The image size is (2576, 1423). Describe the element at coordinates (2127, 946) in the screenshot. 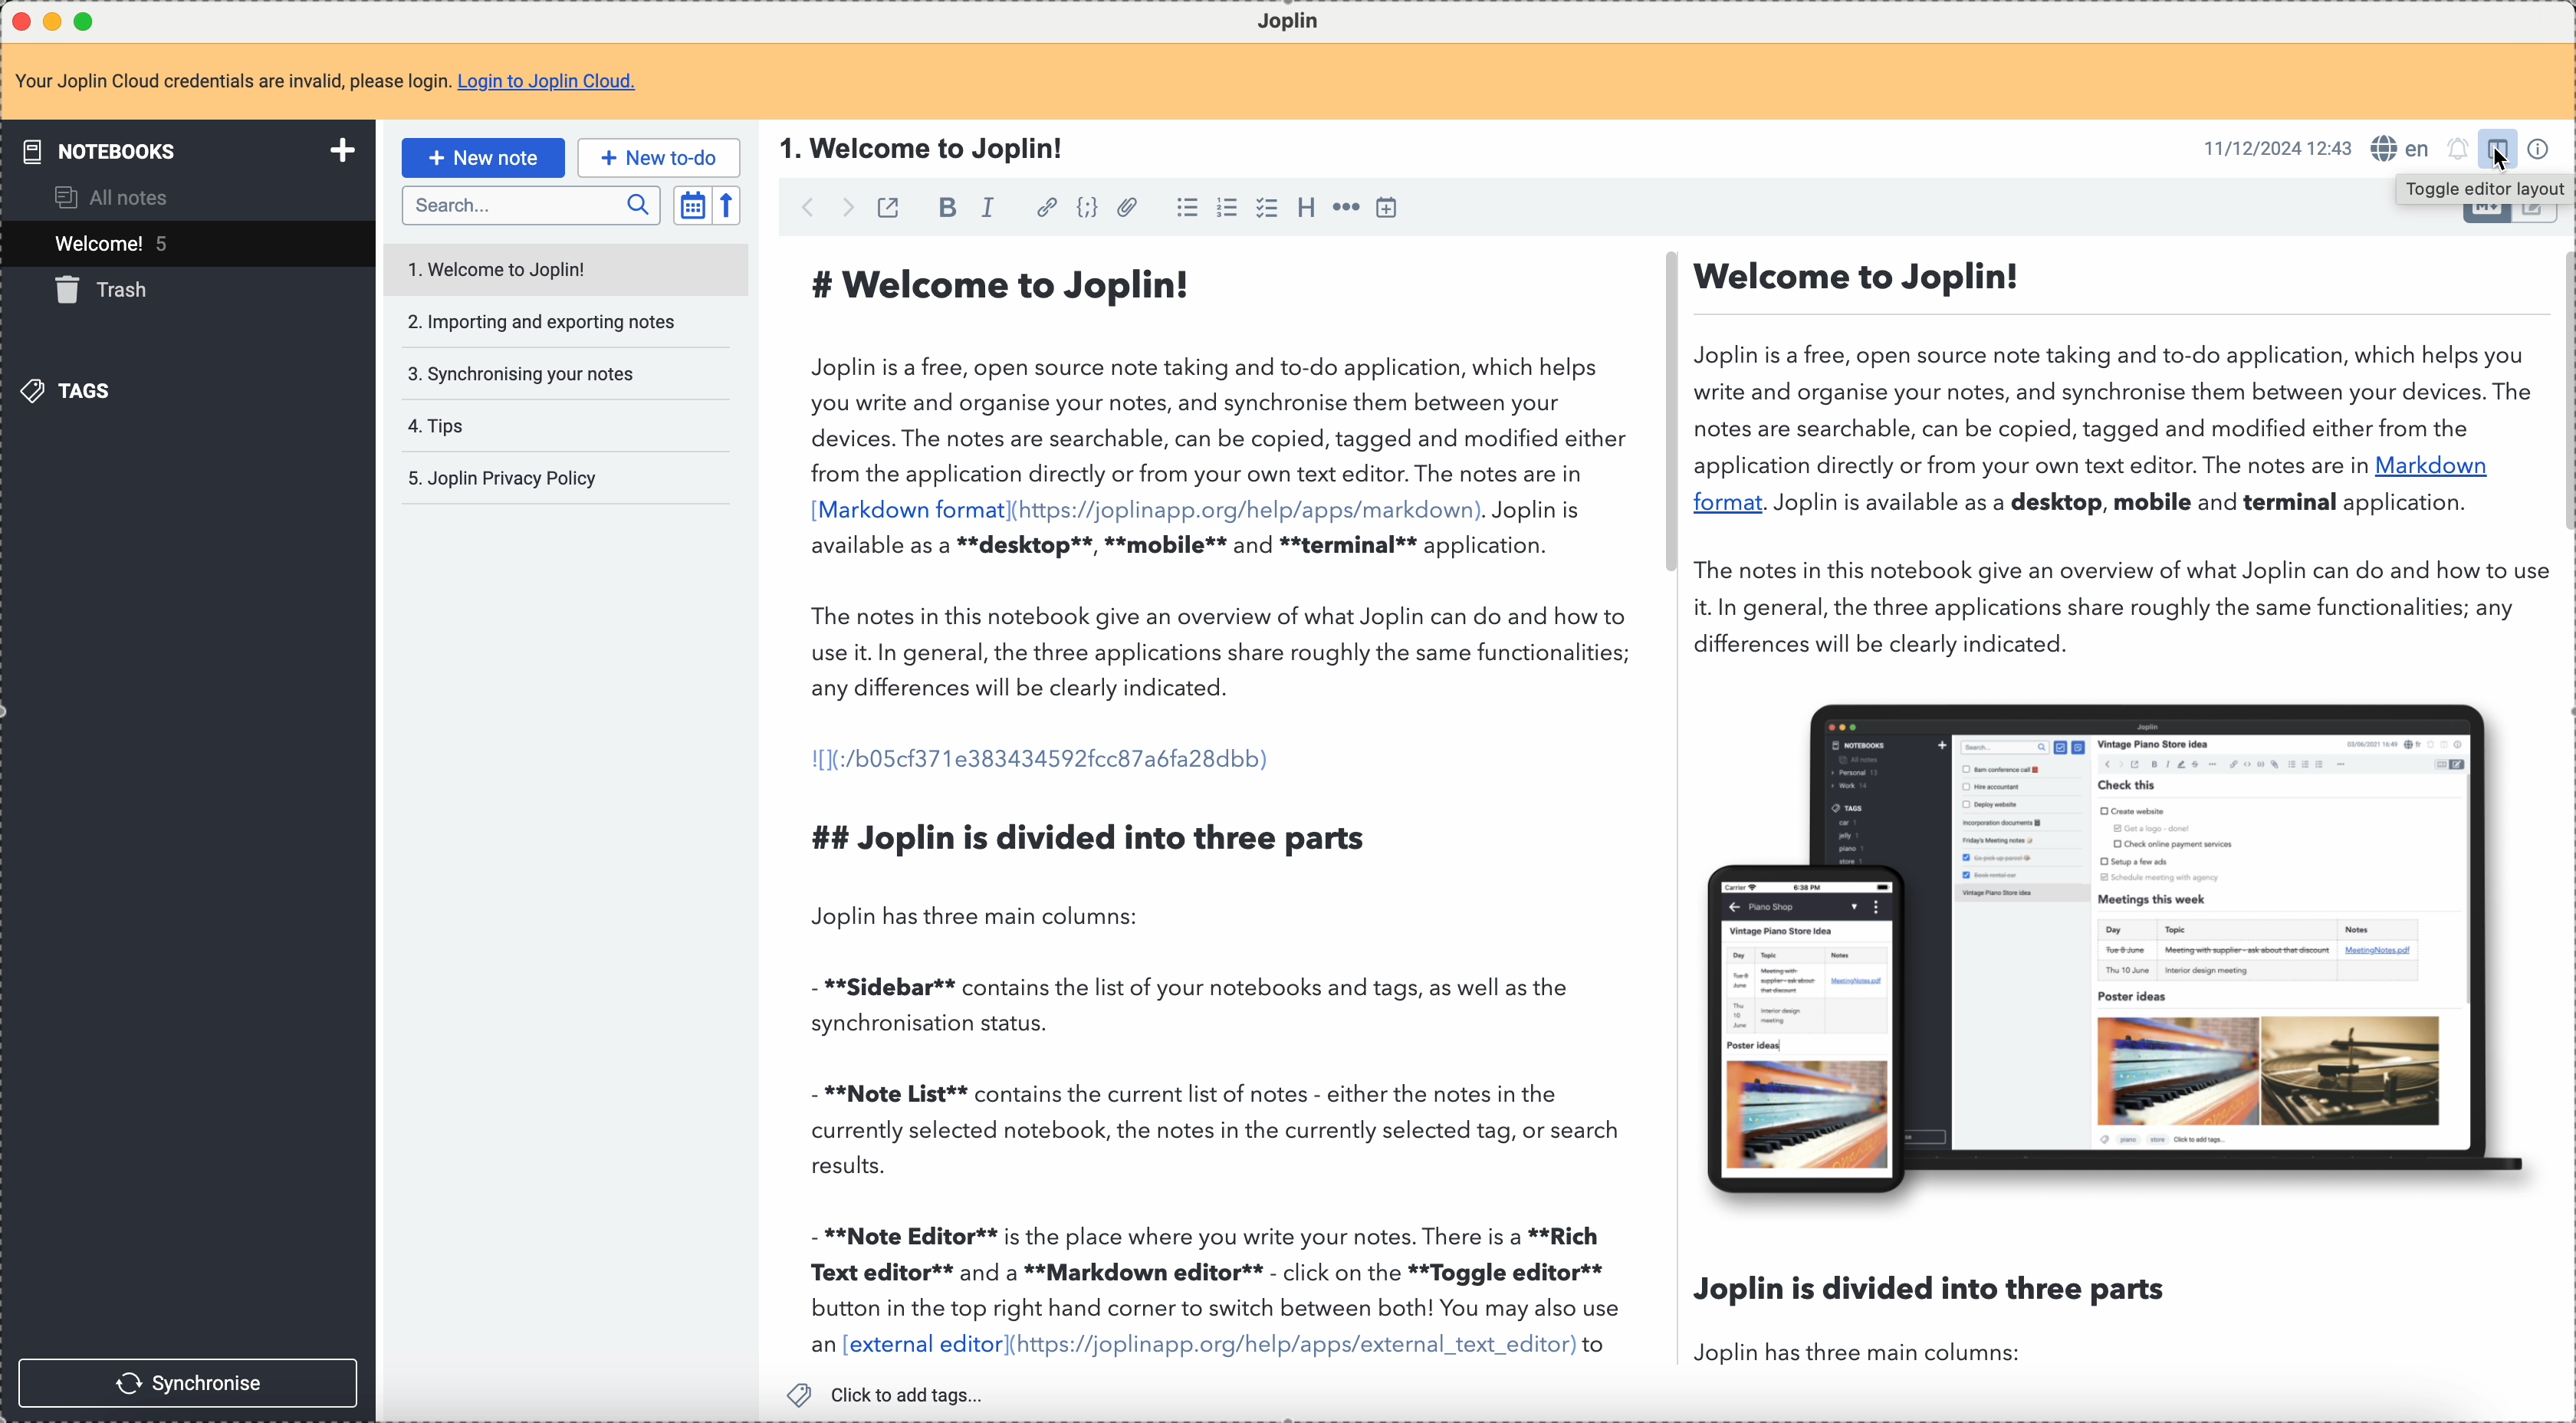

I see `image` at that location.